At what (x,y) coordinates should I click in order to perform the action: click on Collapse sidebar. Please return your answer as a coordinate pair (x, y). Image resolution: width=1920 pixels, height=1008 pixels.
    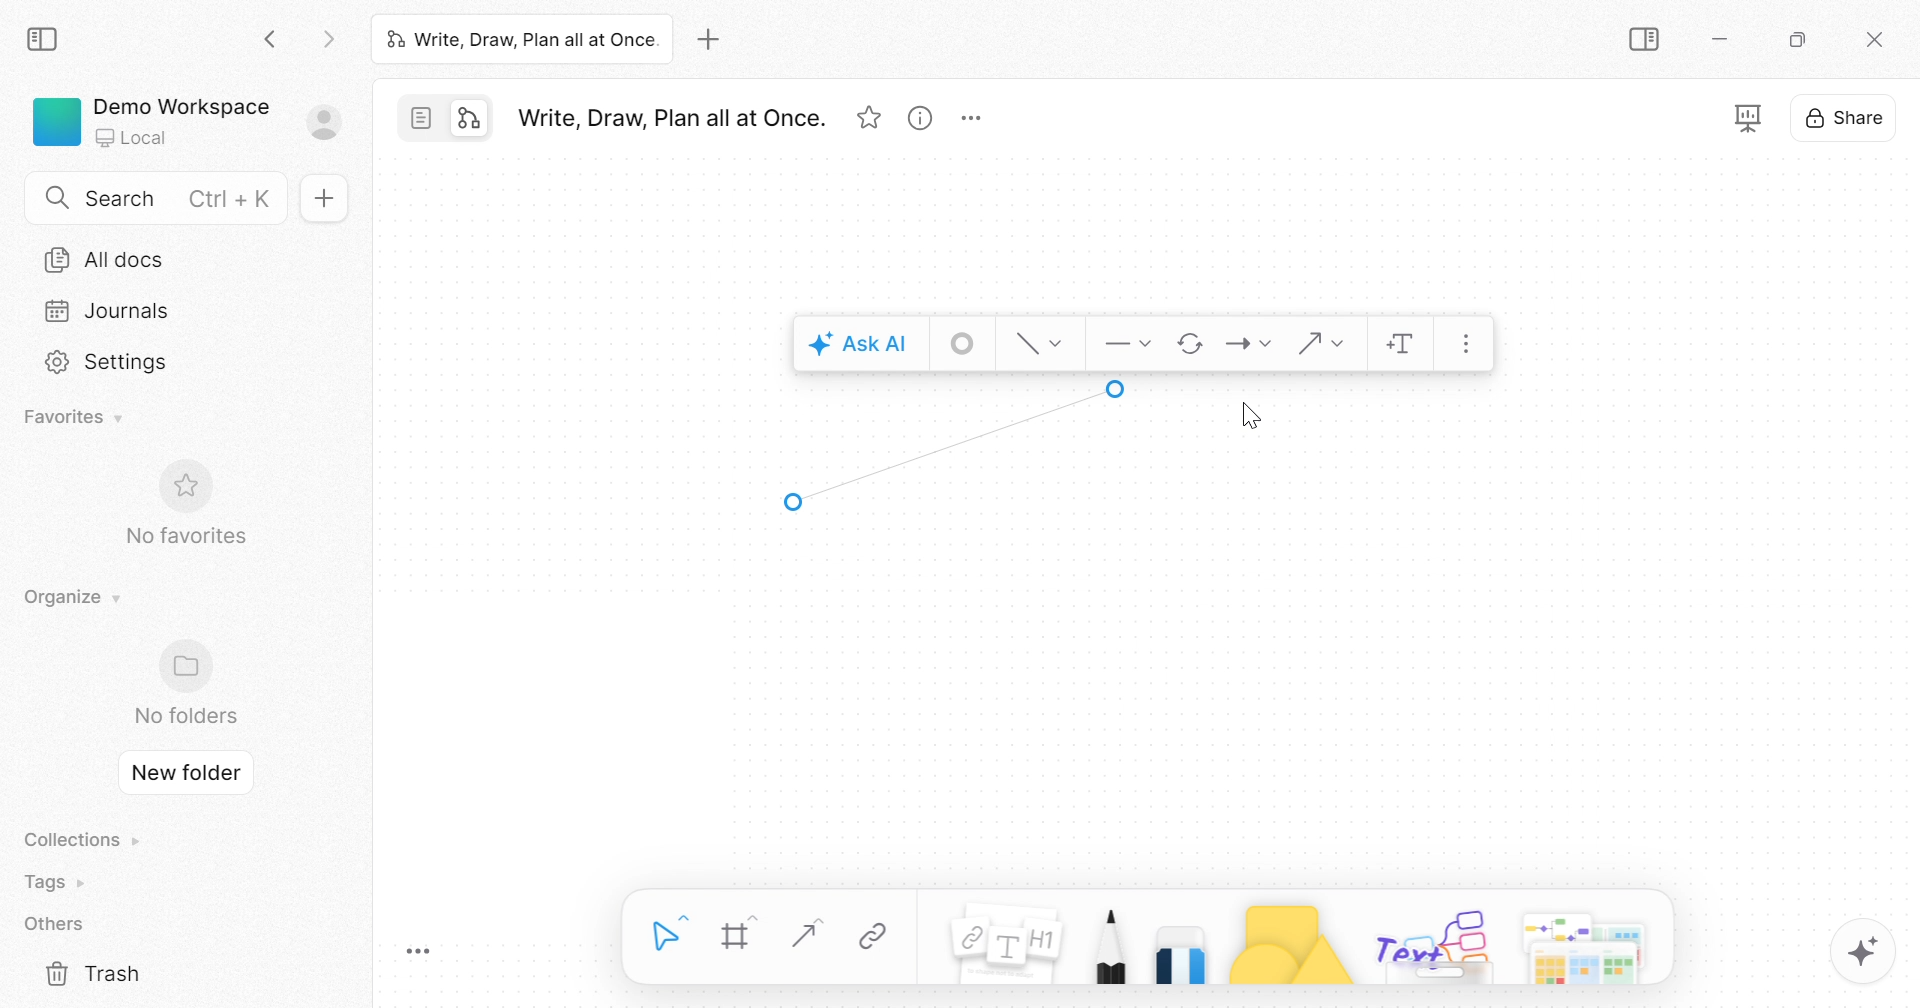
    Looking at the image, I should click on (1648, 40).